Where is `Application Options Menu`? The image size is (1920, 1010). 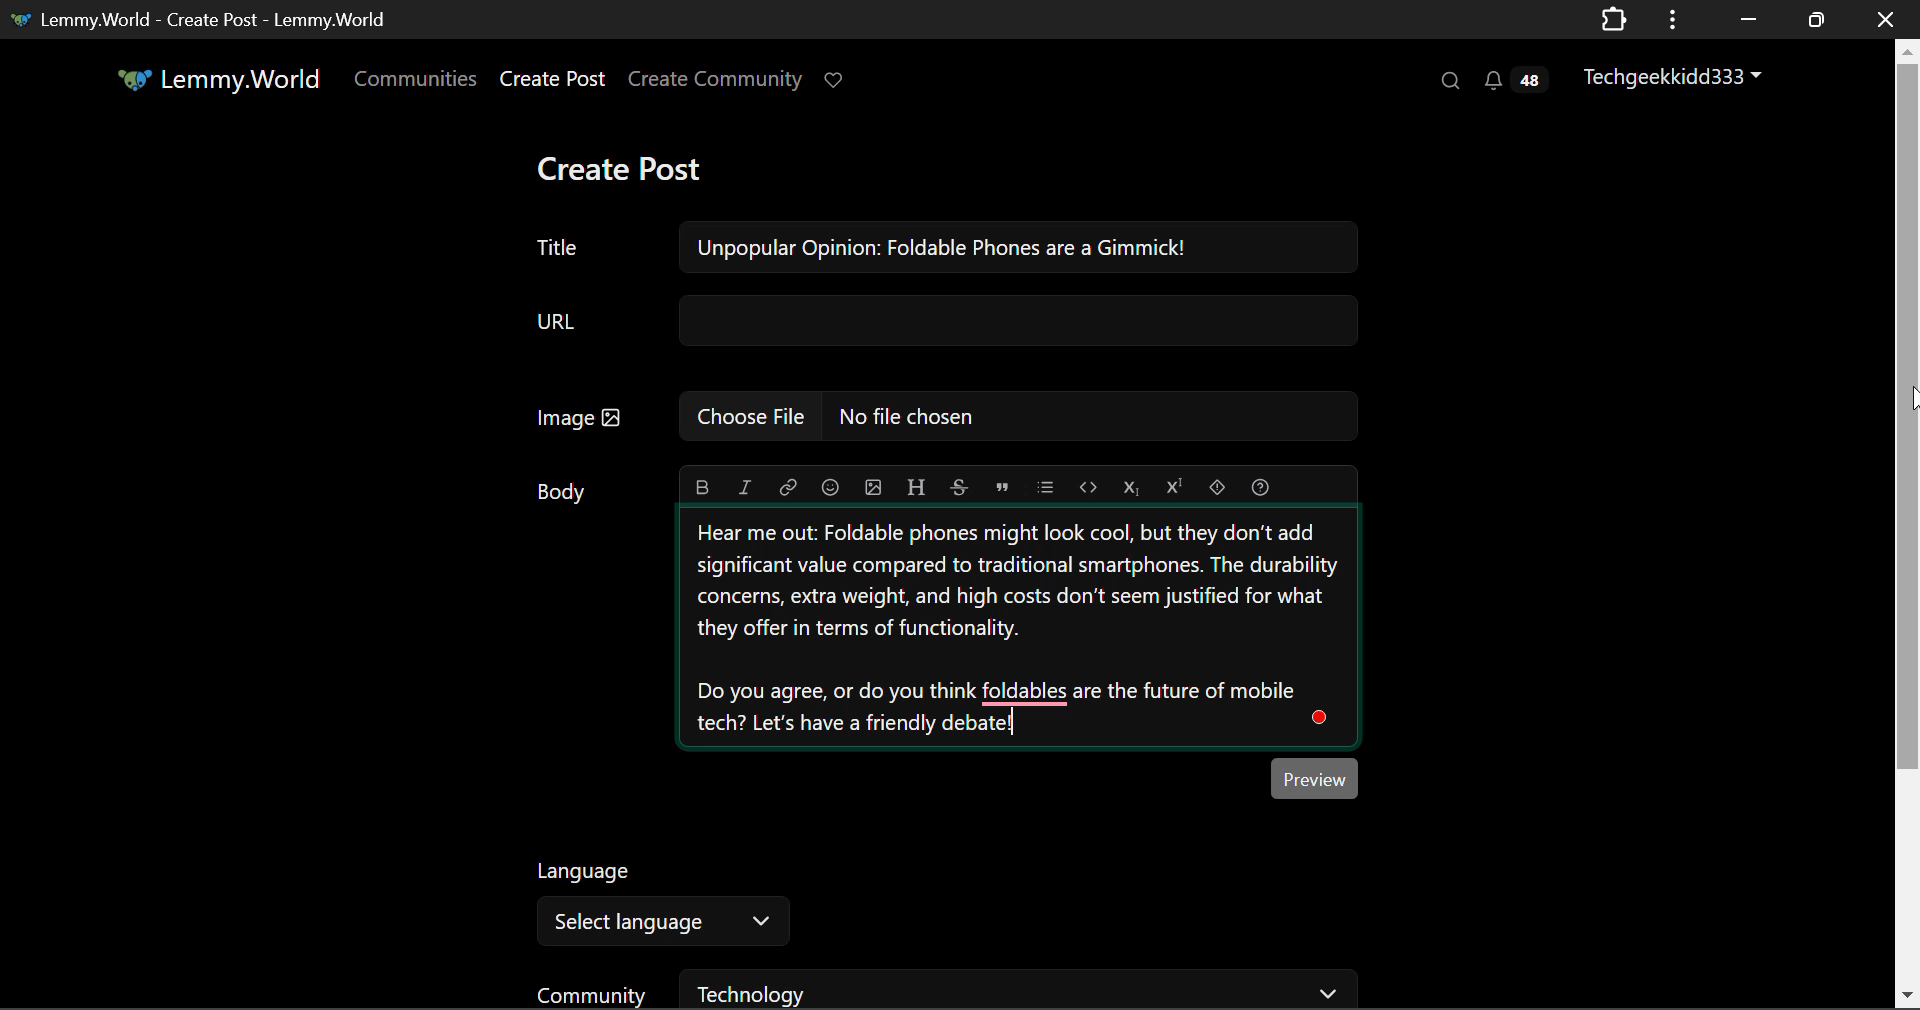 Application Options Menu is located at coordinates (1673, 18).